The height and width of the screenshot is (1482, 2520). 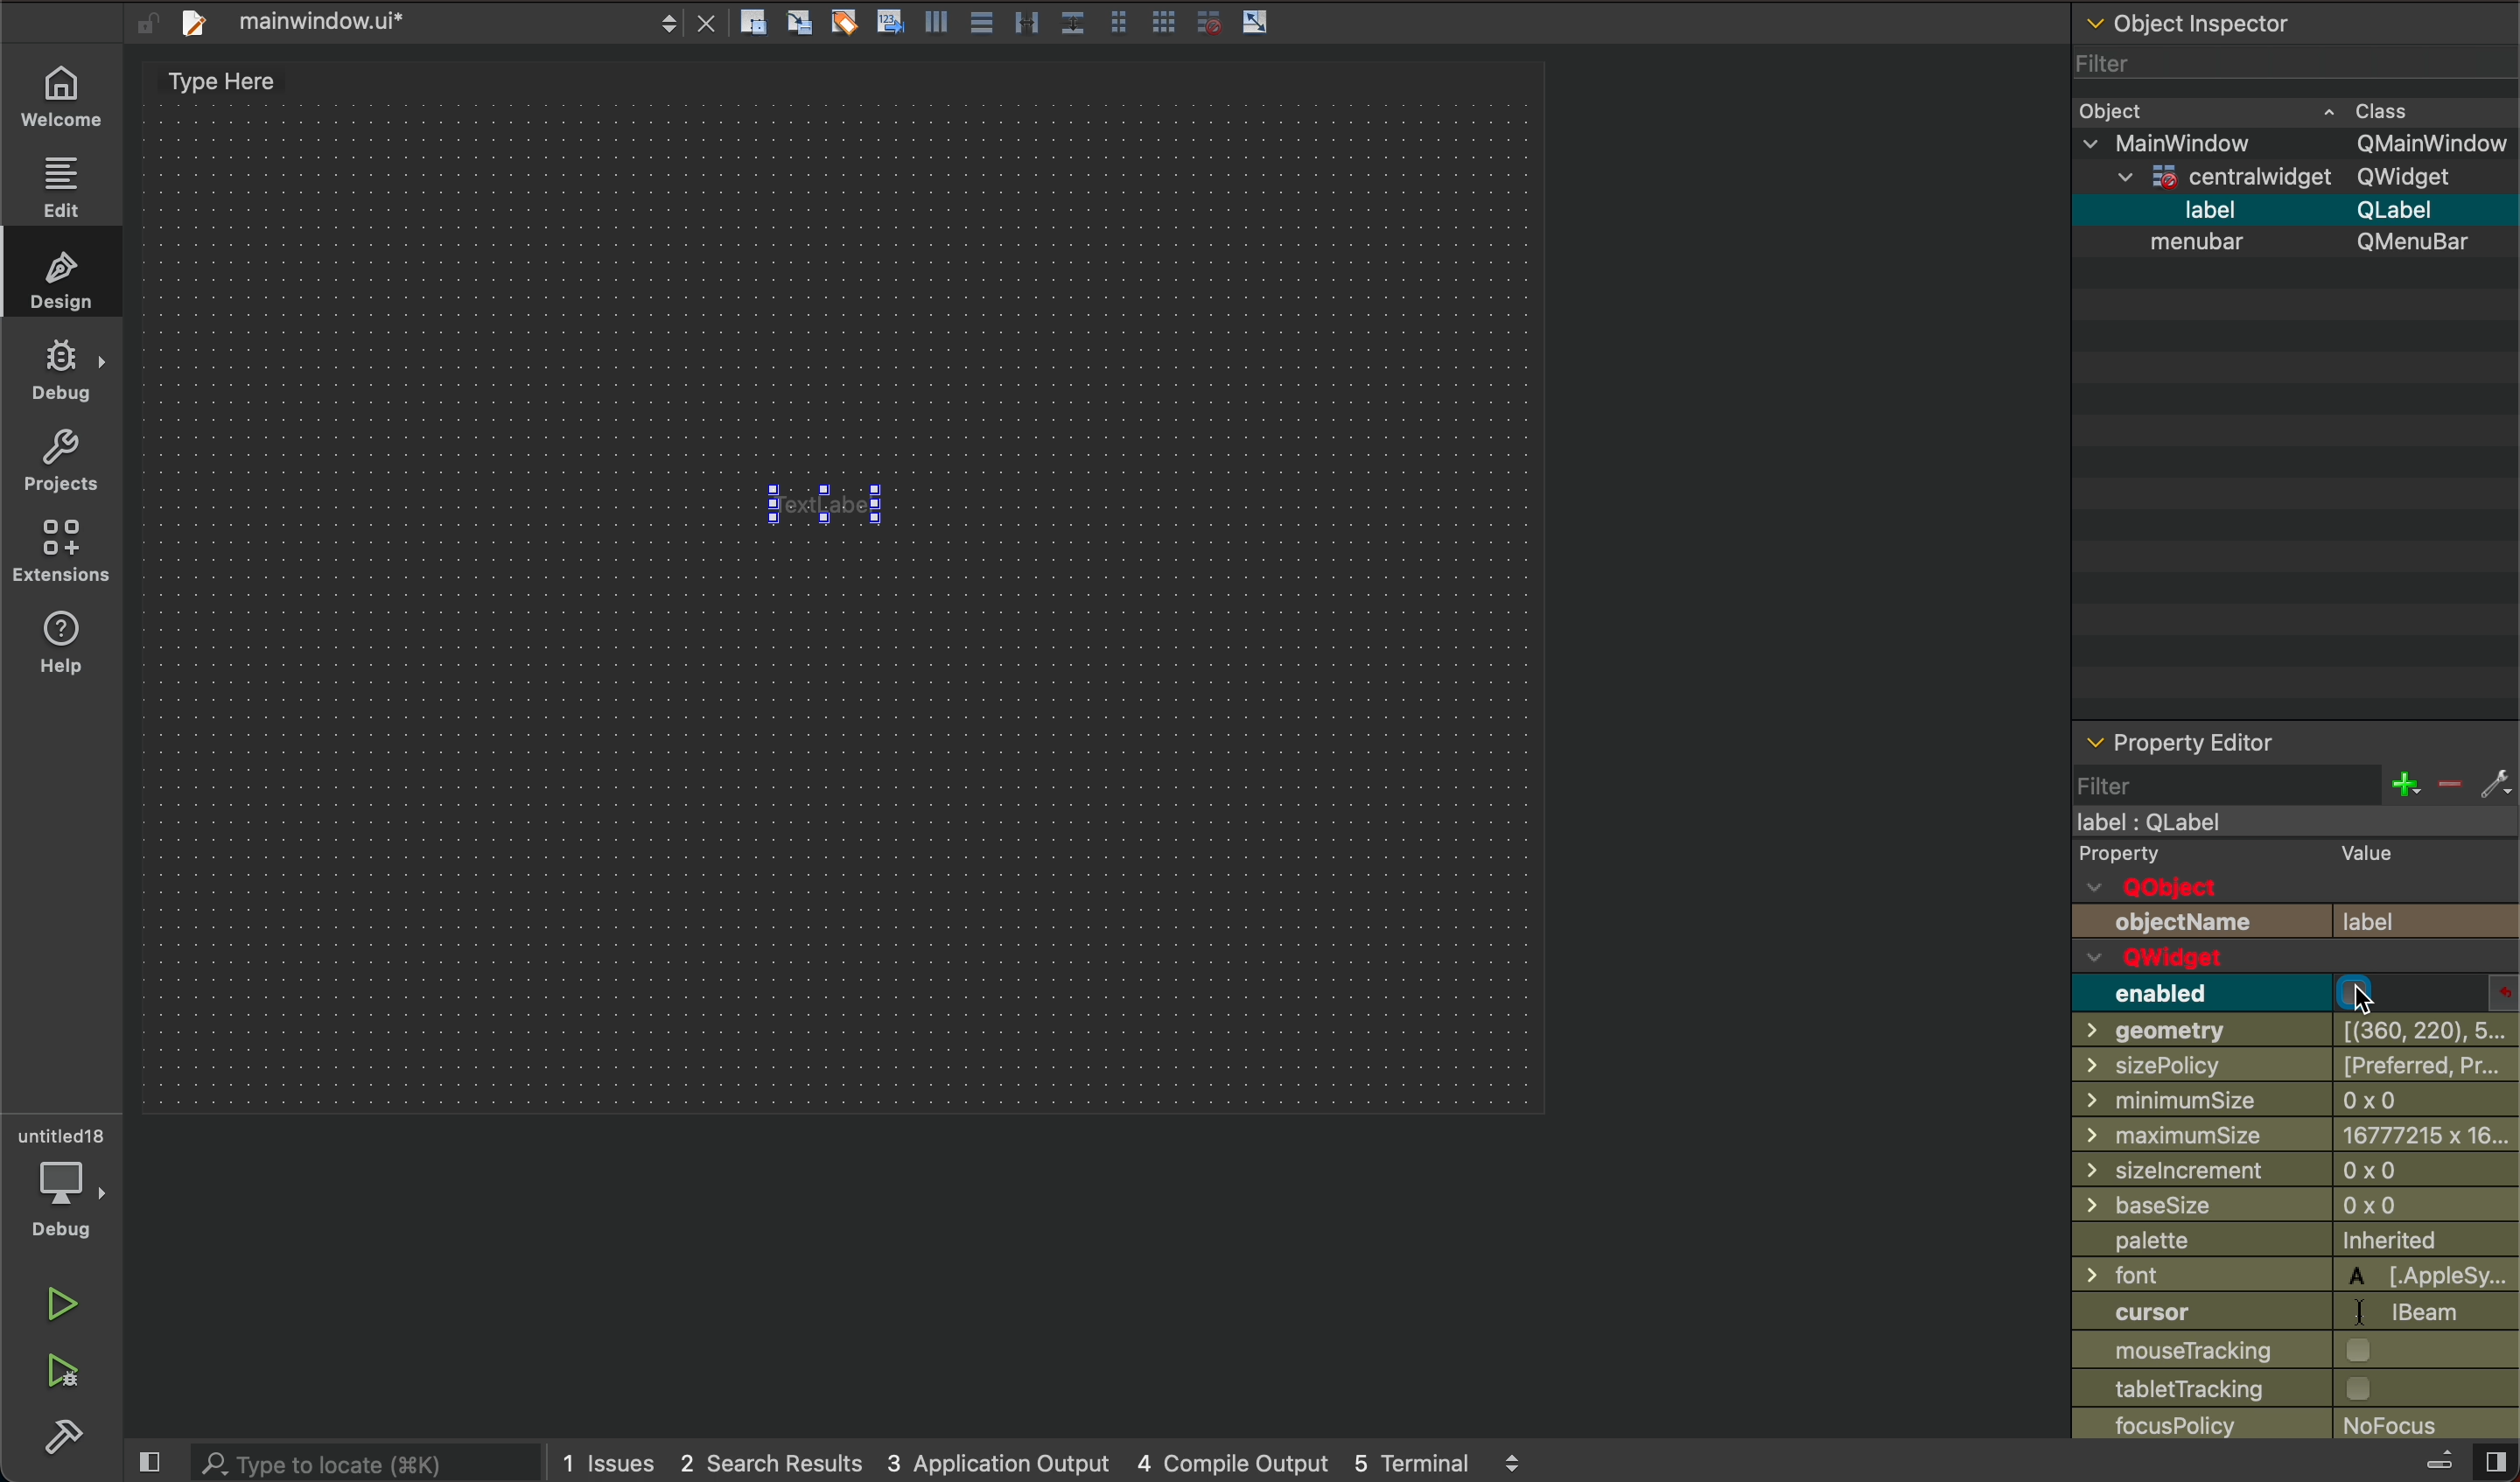 I want to click on QWwidget, so click(x=2213, y=960).